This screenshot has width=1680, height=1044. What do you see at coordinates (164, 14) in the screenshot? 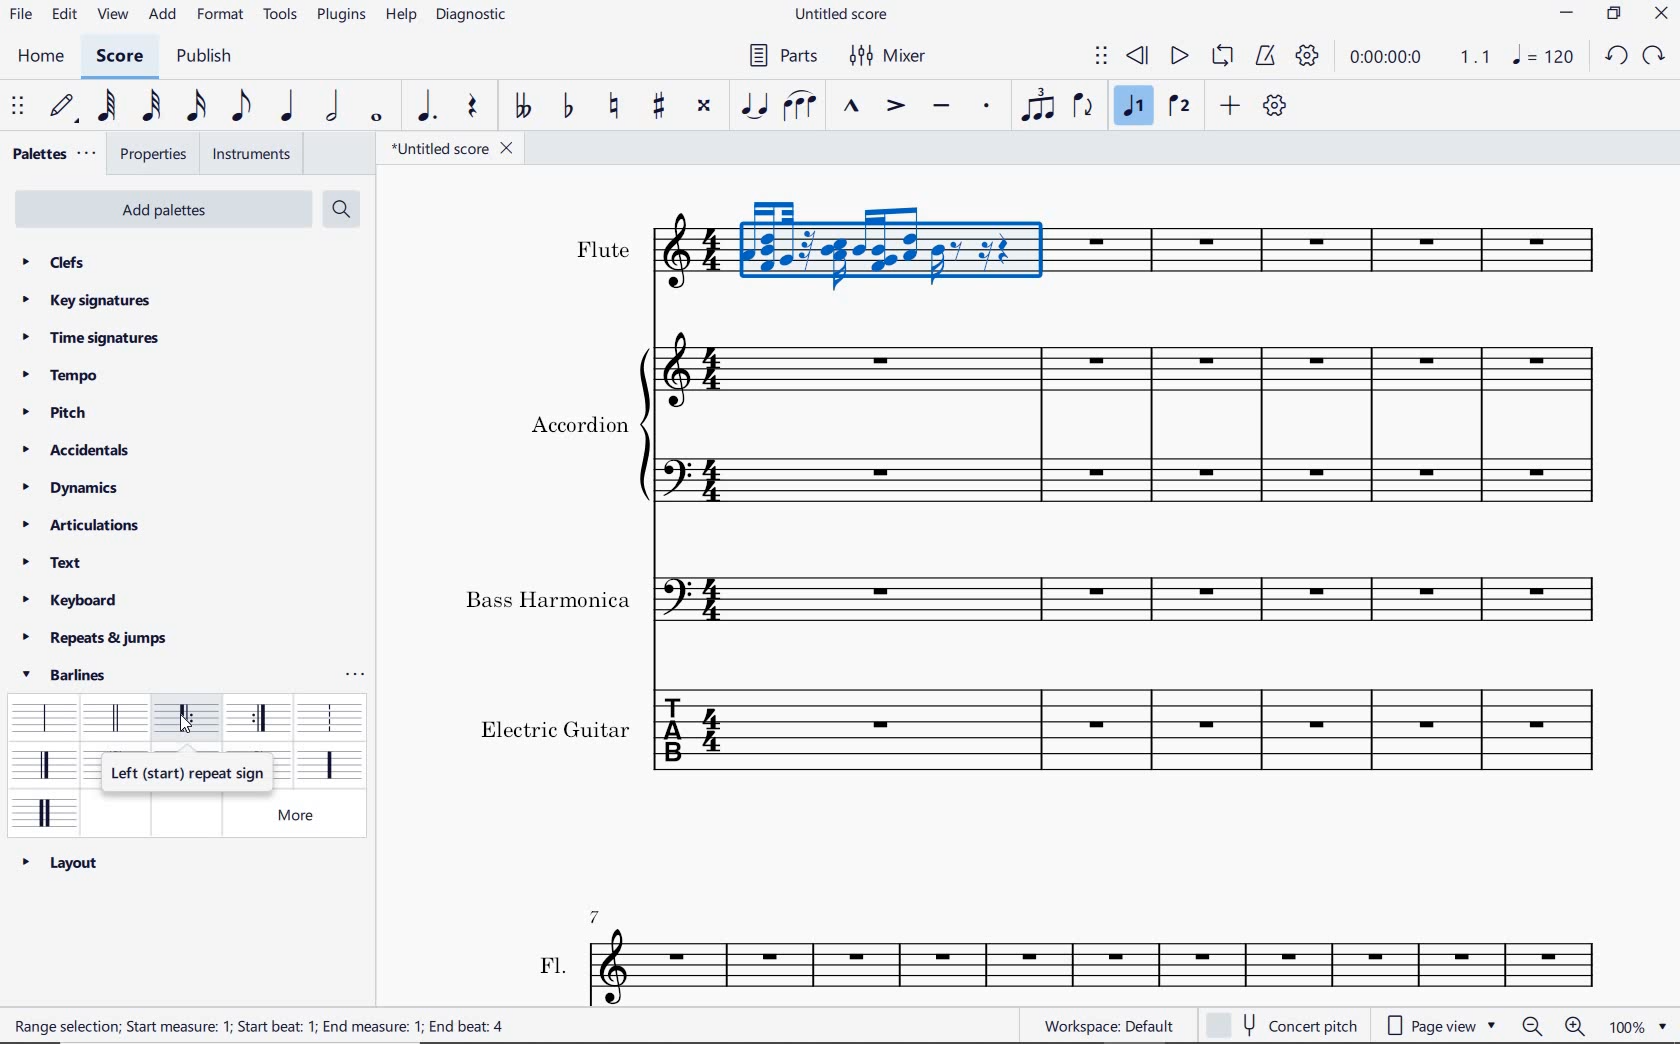
I see `add` at bounding box center [164, 14].